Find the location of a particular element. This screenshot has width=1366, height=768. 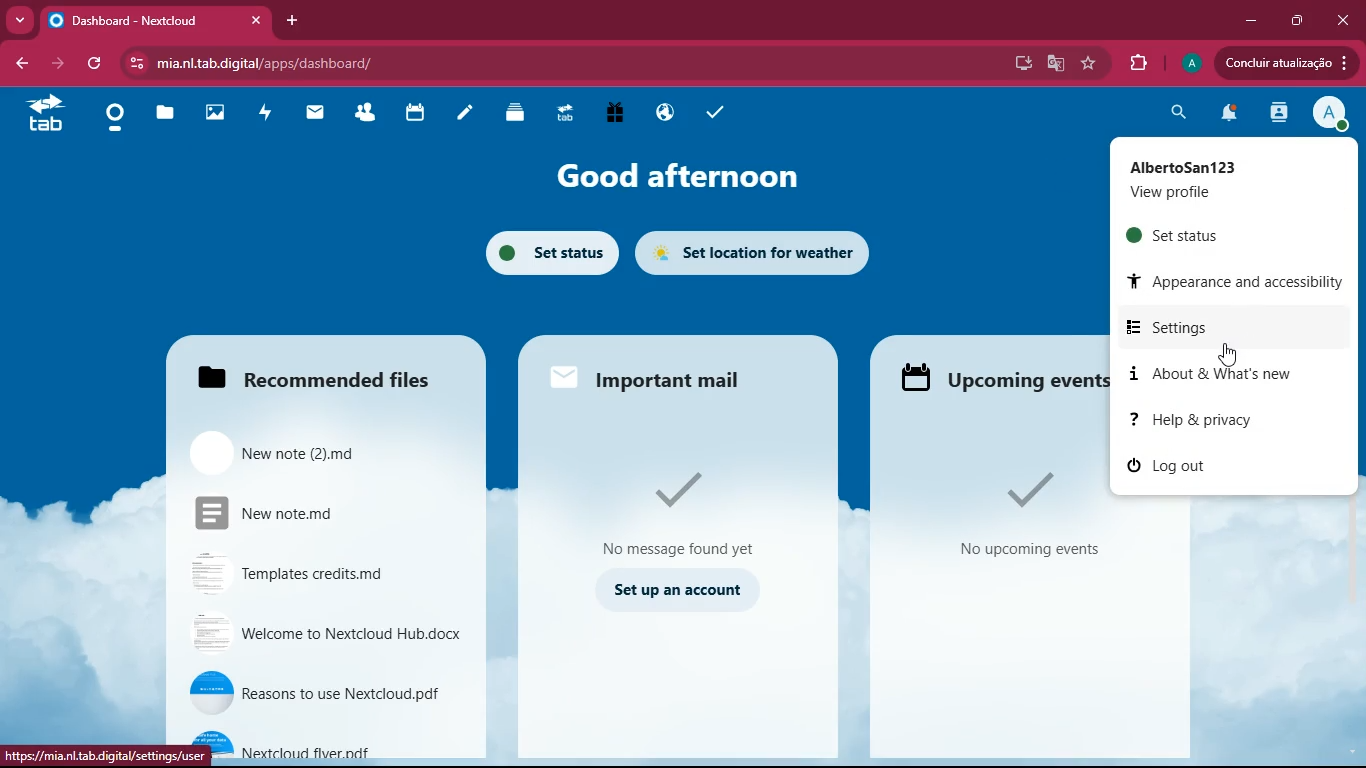

Welcome to Nextcloud Hub.docx is located at coordinates (312, 635).